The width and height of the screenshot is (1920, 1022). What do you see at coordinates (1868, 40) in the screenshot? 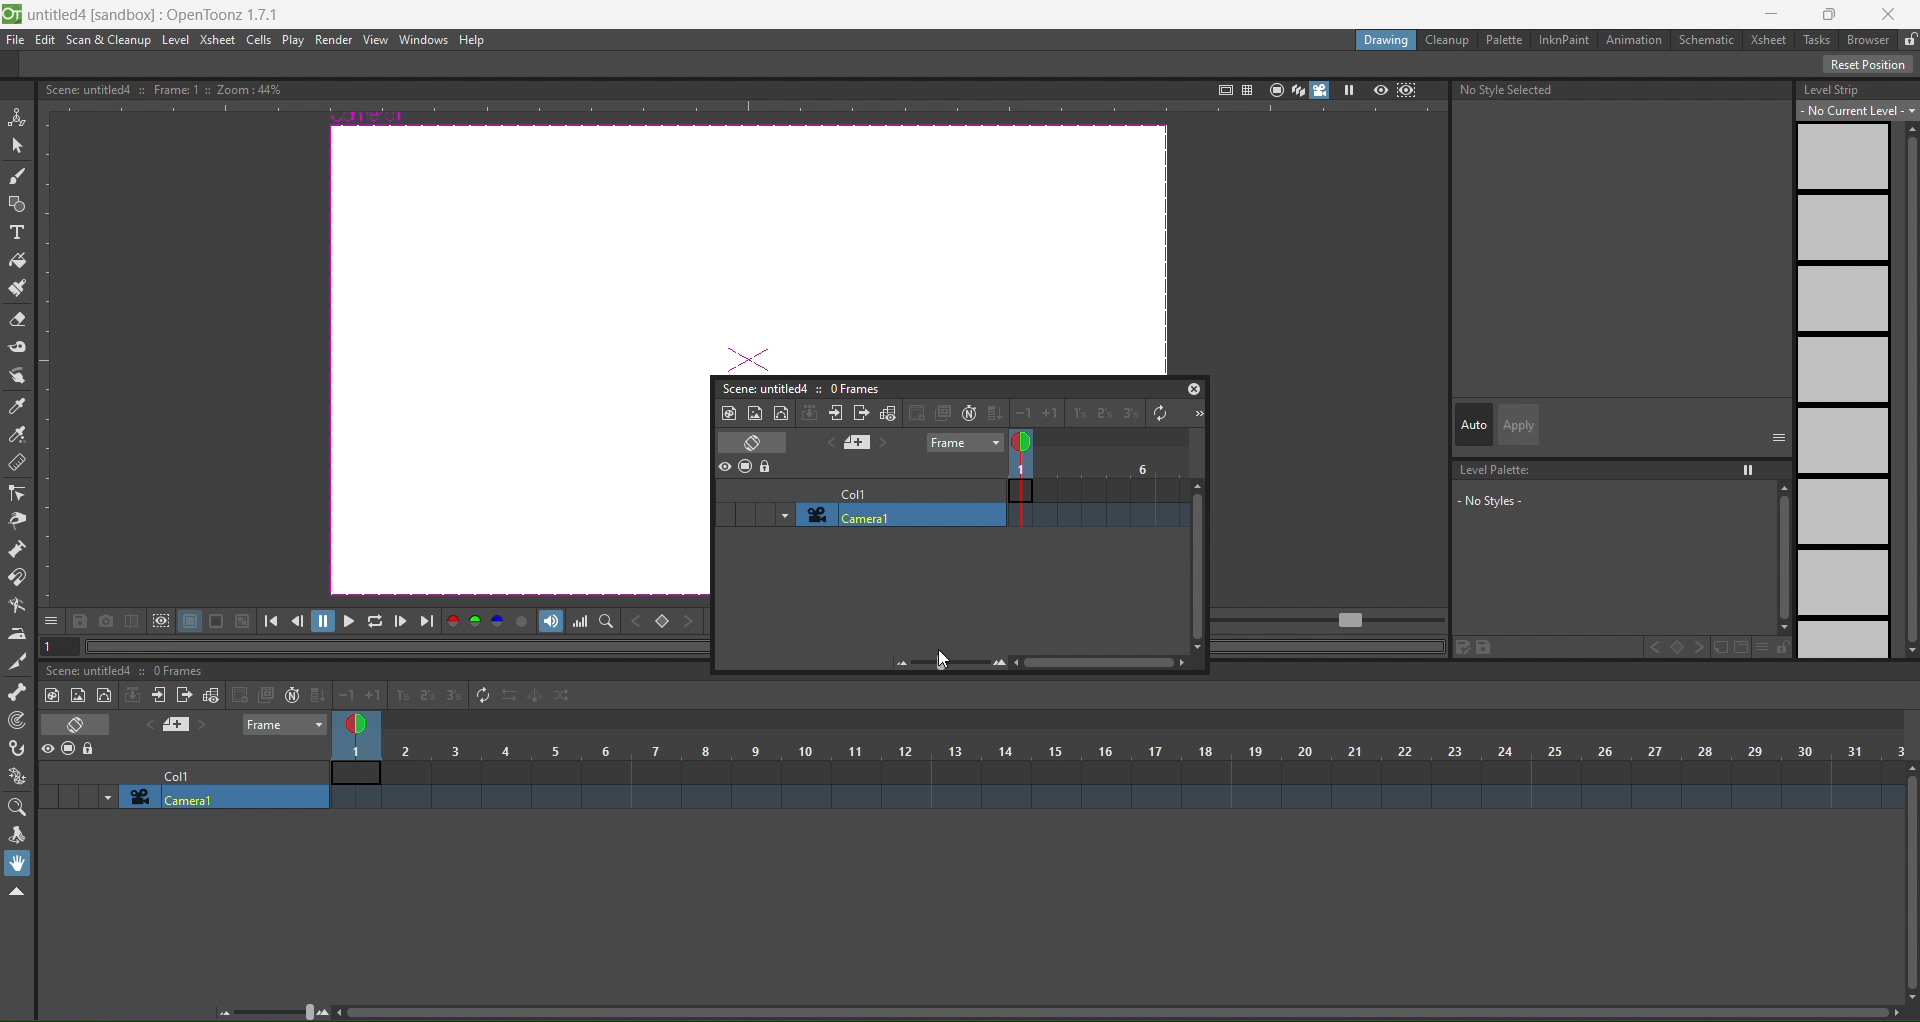
I see `browser` at bounding box center [1868, 40].